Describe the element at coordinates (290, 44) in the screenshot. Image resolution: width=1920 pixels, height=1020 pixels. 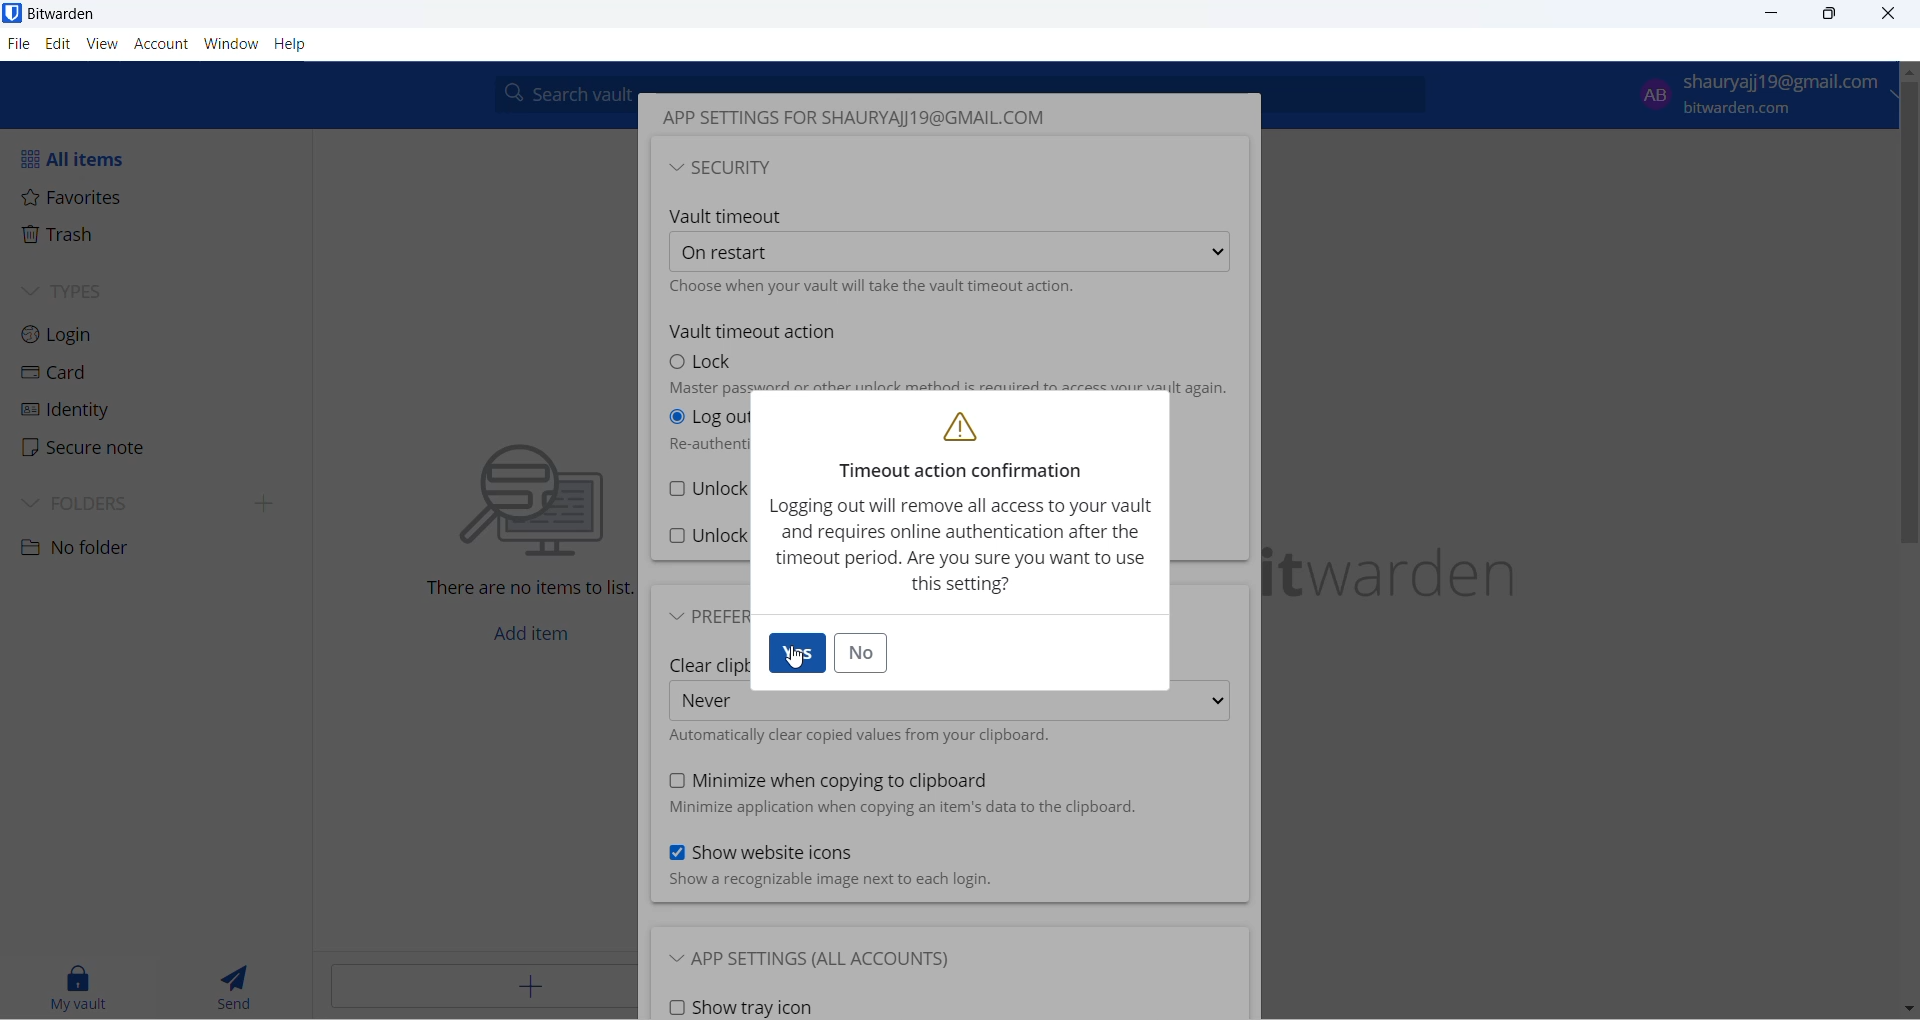
I see `Help` at that location.